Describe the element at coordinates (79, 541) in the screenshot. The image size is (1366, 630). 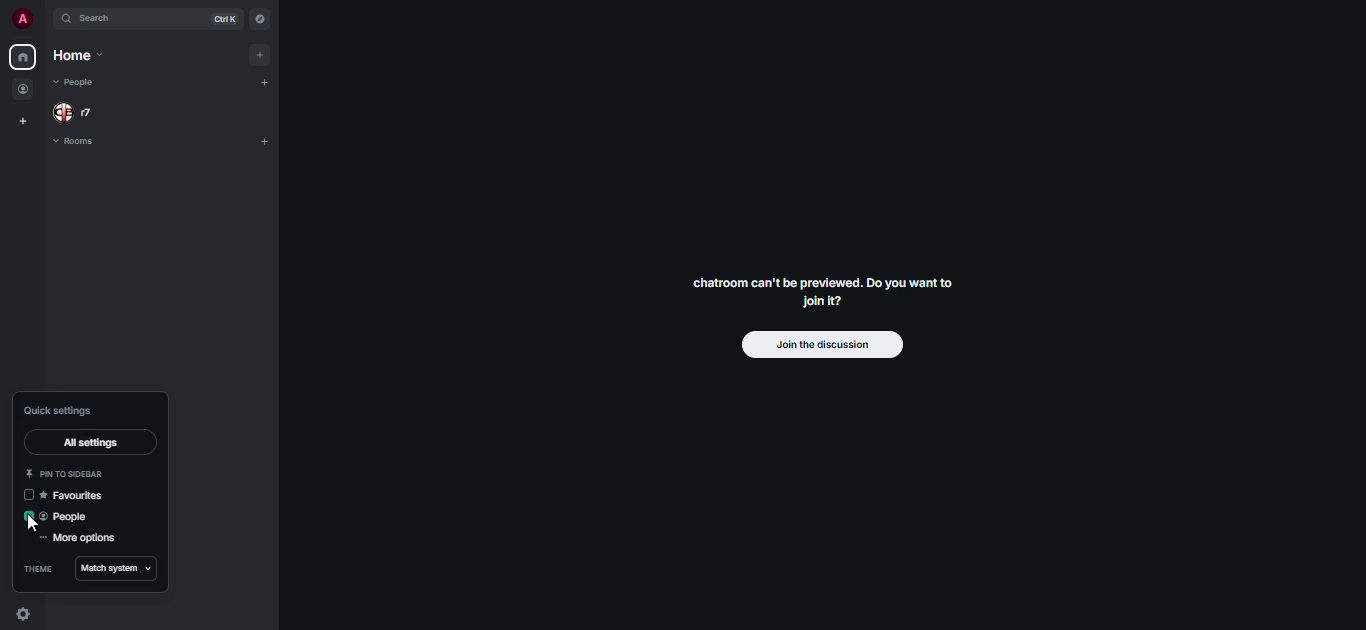
I see `more options` at that location.